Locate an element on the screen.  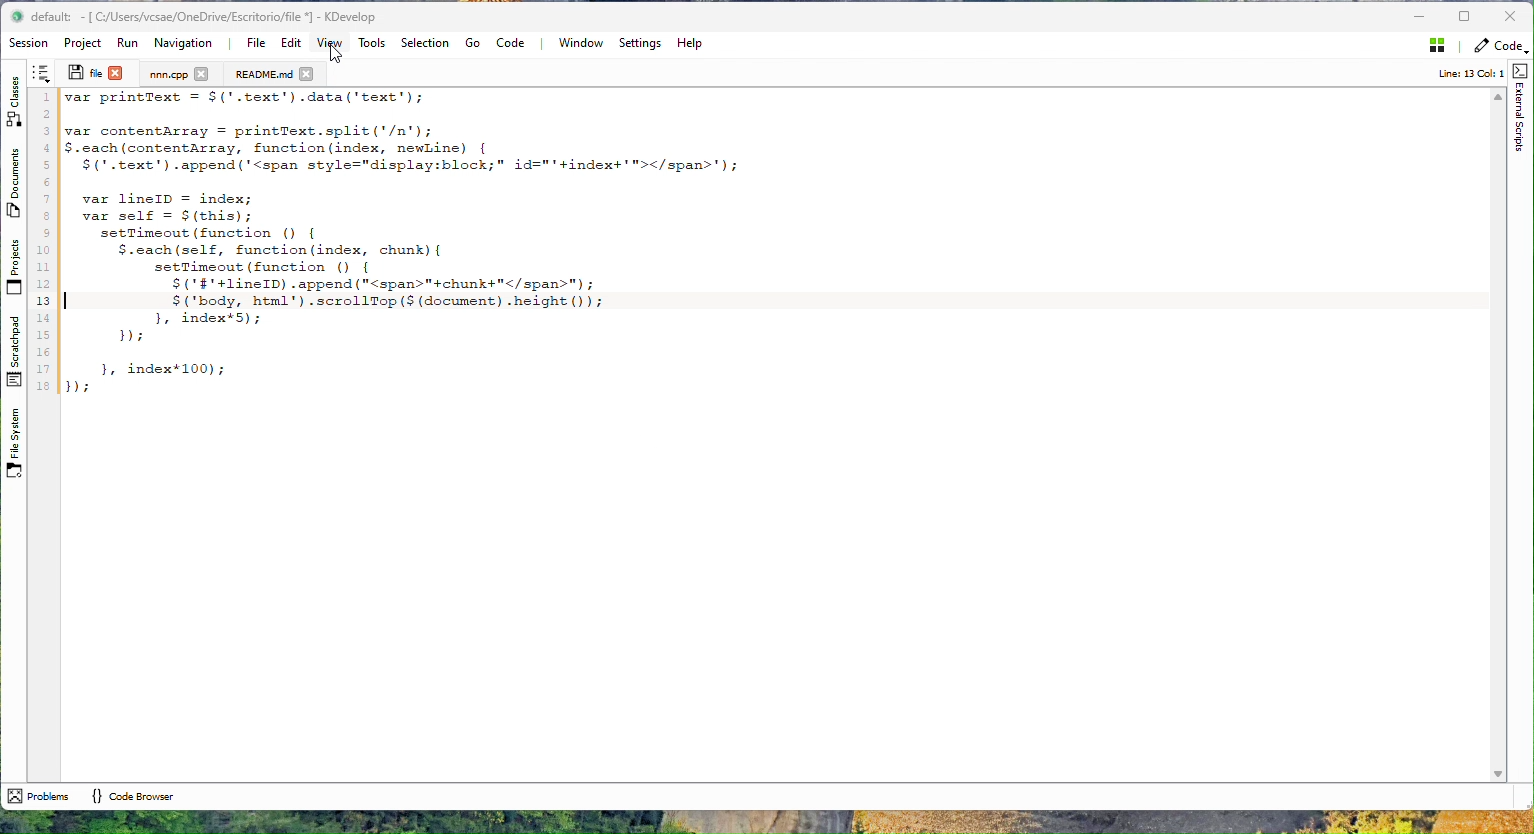
Window is located at coordinates (579, 43).